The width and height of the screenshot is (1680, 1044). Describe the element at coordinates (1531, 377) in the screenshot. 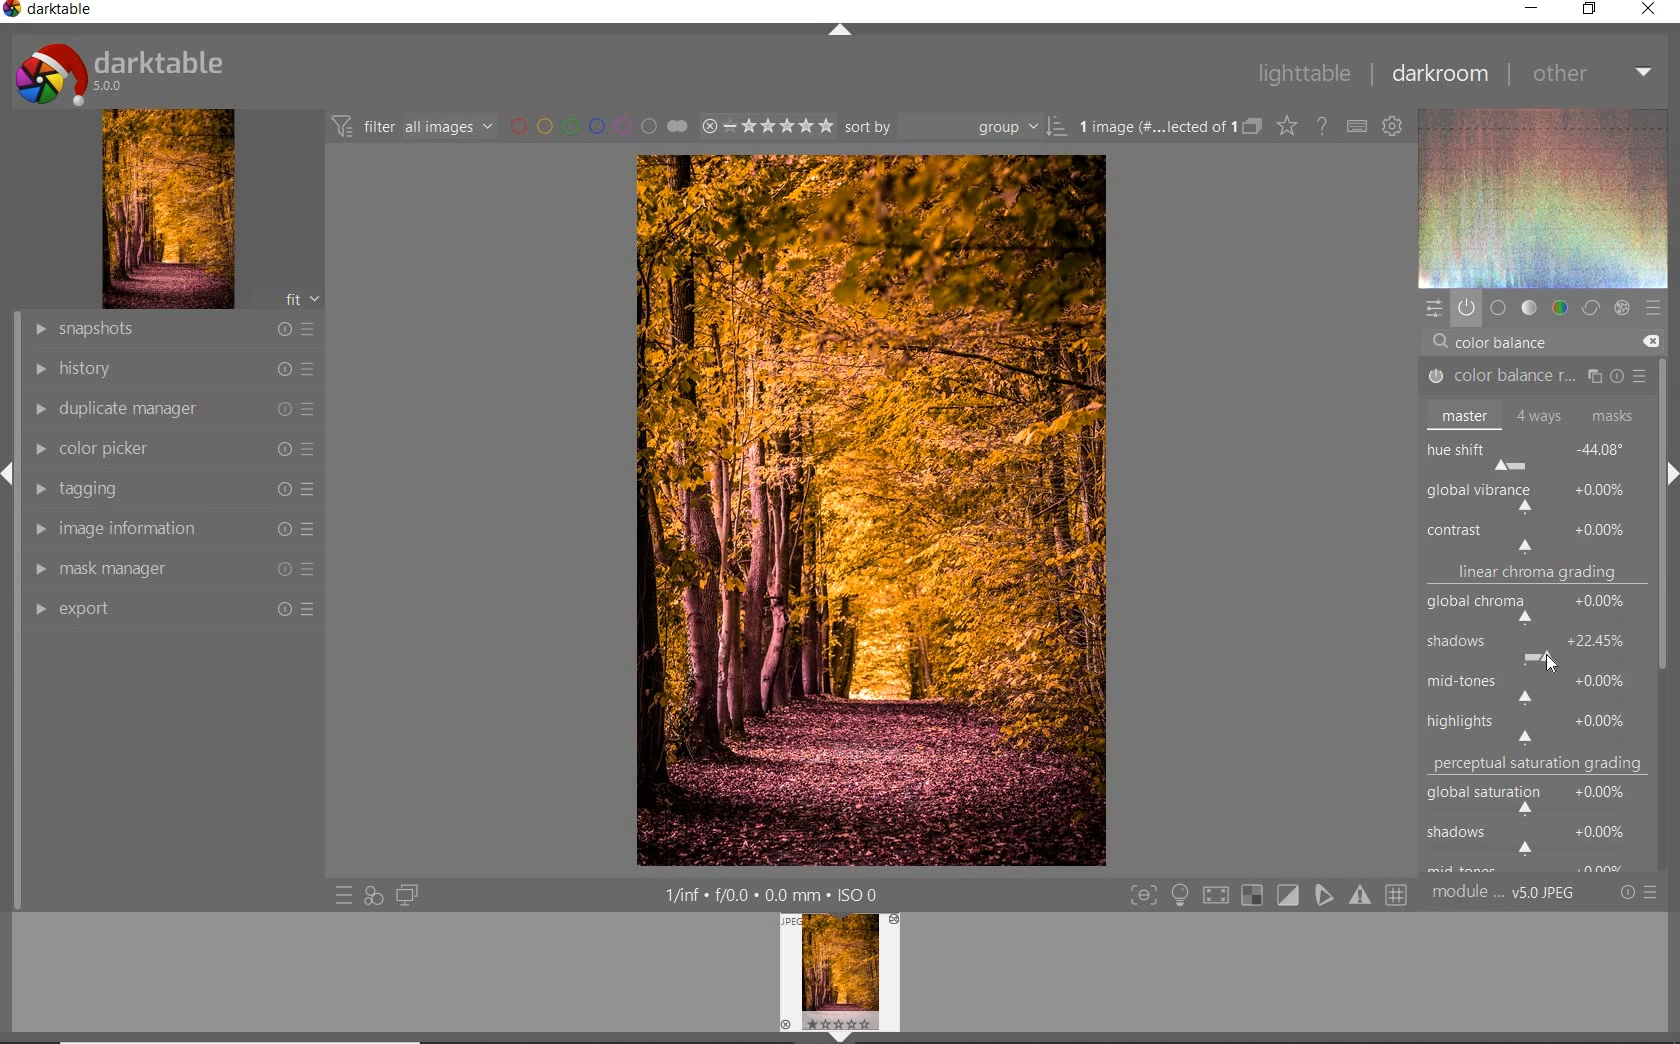

I see `COLOR BALANCE RGB` at that location.